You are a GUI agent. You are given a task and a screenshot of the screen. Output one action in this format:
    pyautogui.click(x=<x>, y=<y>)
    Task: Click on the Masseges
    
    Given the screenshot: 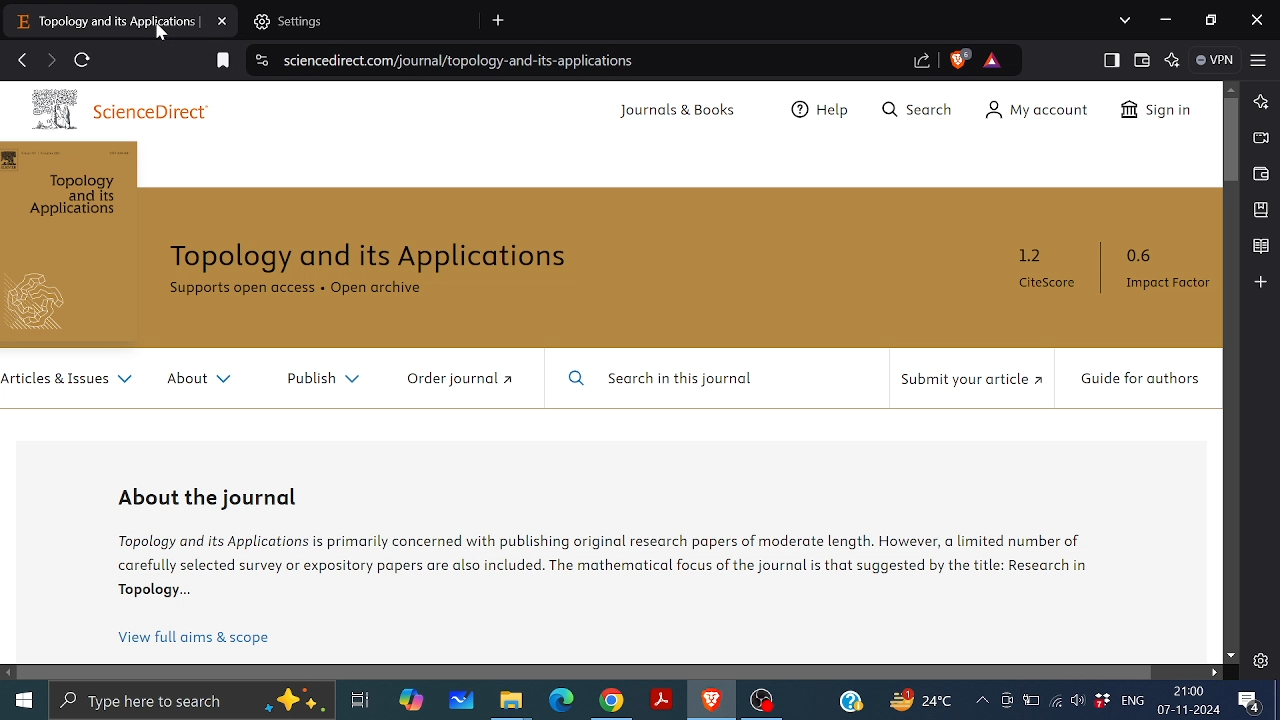 What is the action you would take?
    pyautogui.click(x=1250, y=703)
    